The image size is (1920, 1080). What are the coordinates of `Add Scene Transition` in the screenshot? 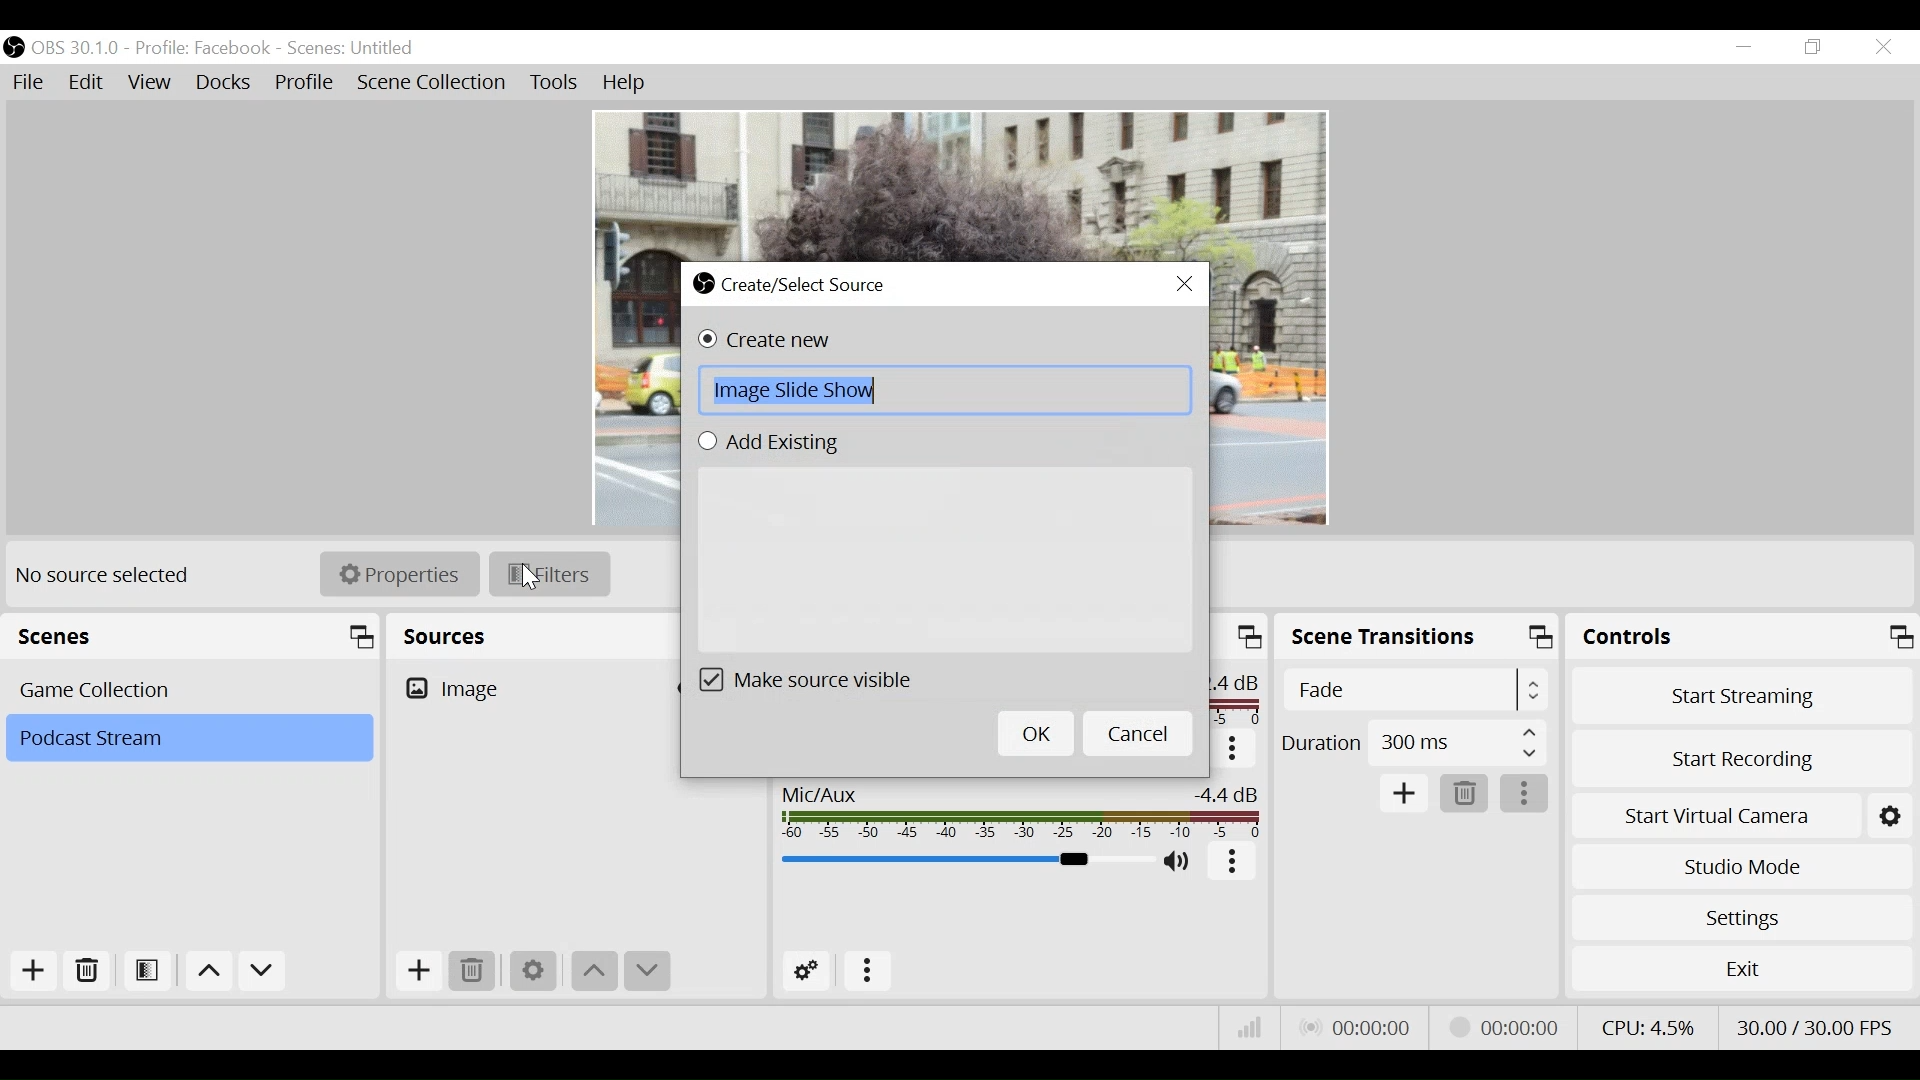 It's located at (1403, 794).